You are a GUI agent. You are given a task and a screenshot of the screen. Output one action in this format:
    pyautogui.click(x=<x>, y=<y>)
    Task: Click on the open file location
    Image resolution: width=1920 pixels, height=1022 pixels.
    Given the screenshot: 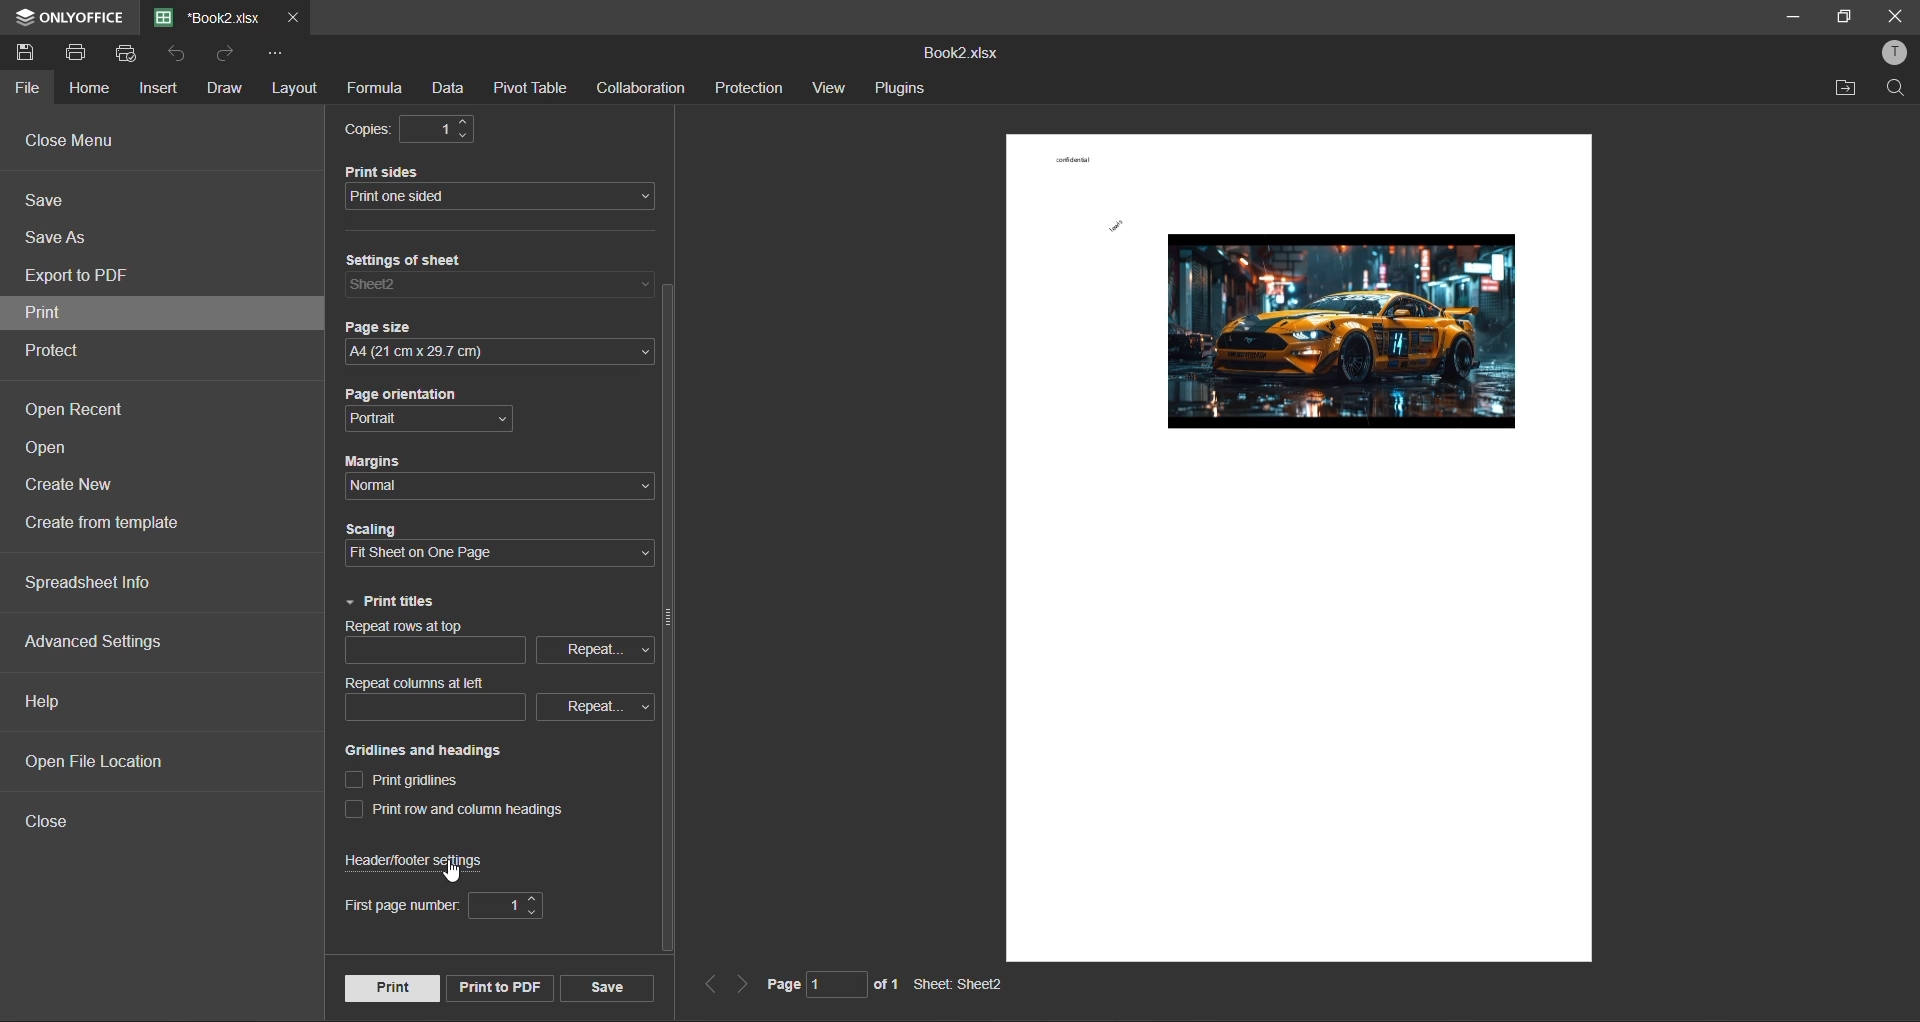 What is the action you would take?
    pyautogui.click(x=88, y=761)
    